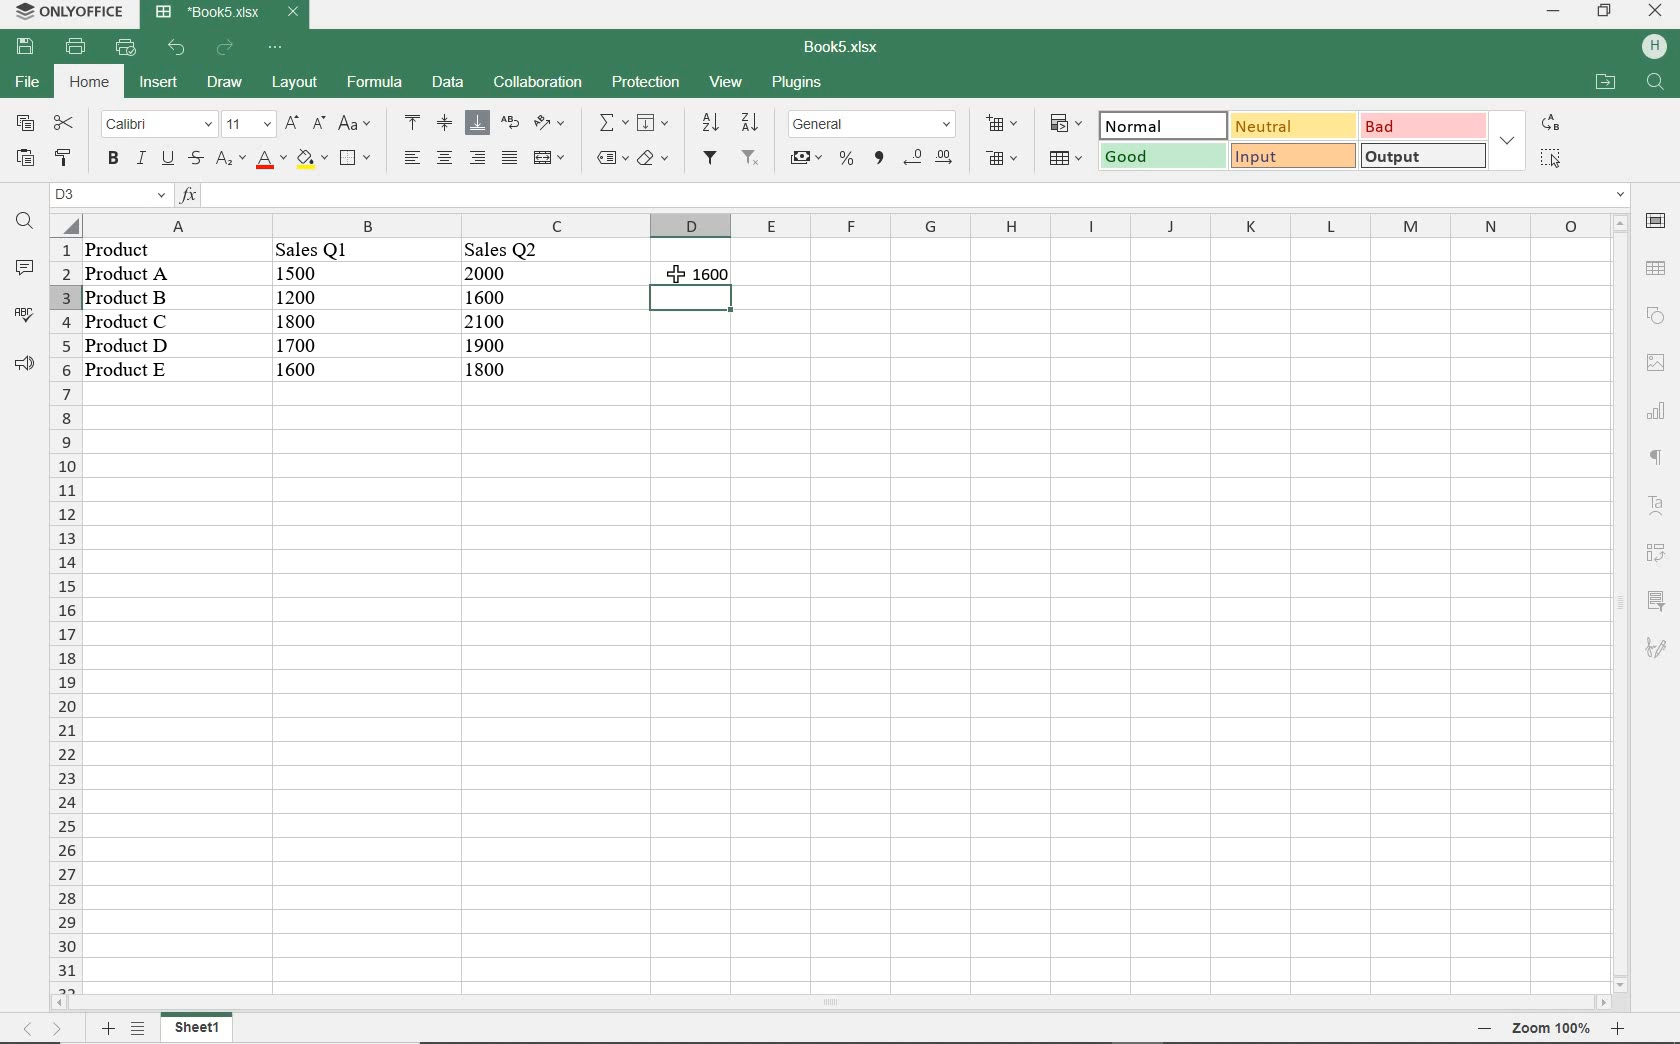 This screenshot has height=1044, width=1680. What do you see at coordinates (654, 160) in the screenshot?
I see `clear` at bounding box center [654, 160].